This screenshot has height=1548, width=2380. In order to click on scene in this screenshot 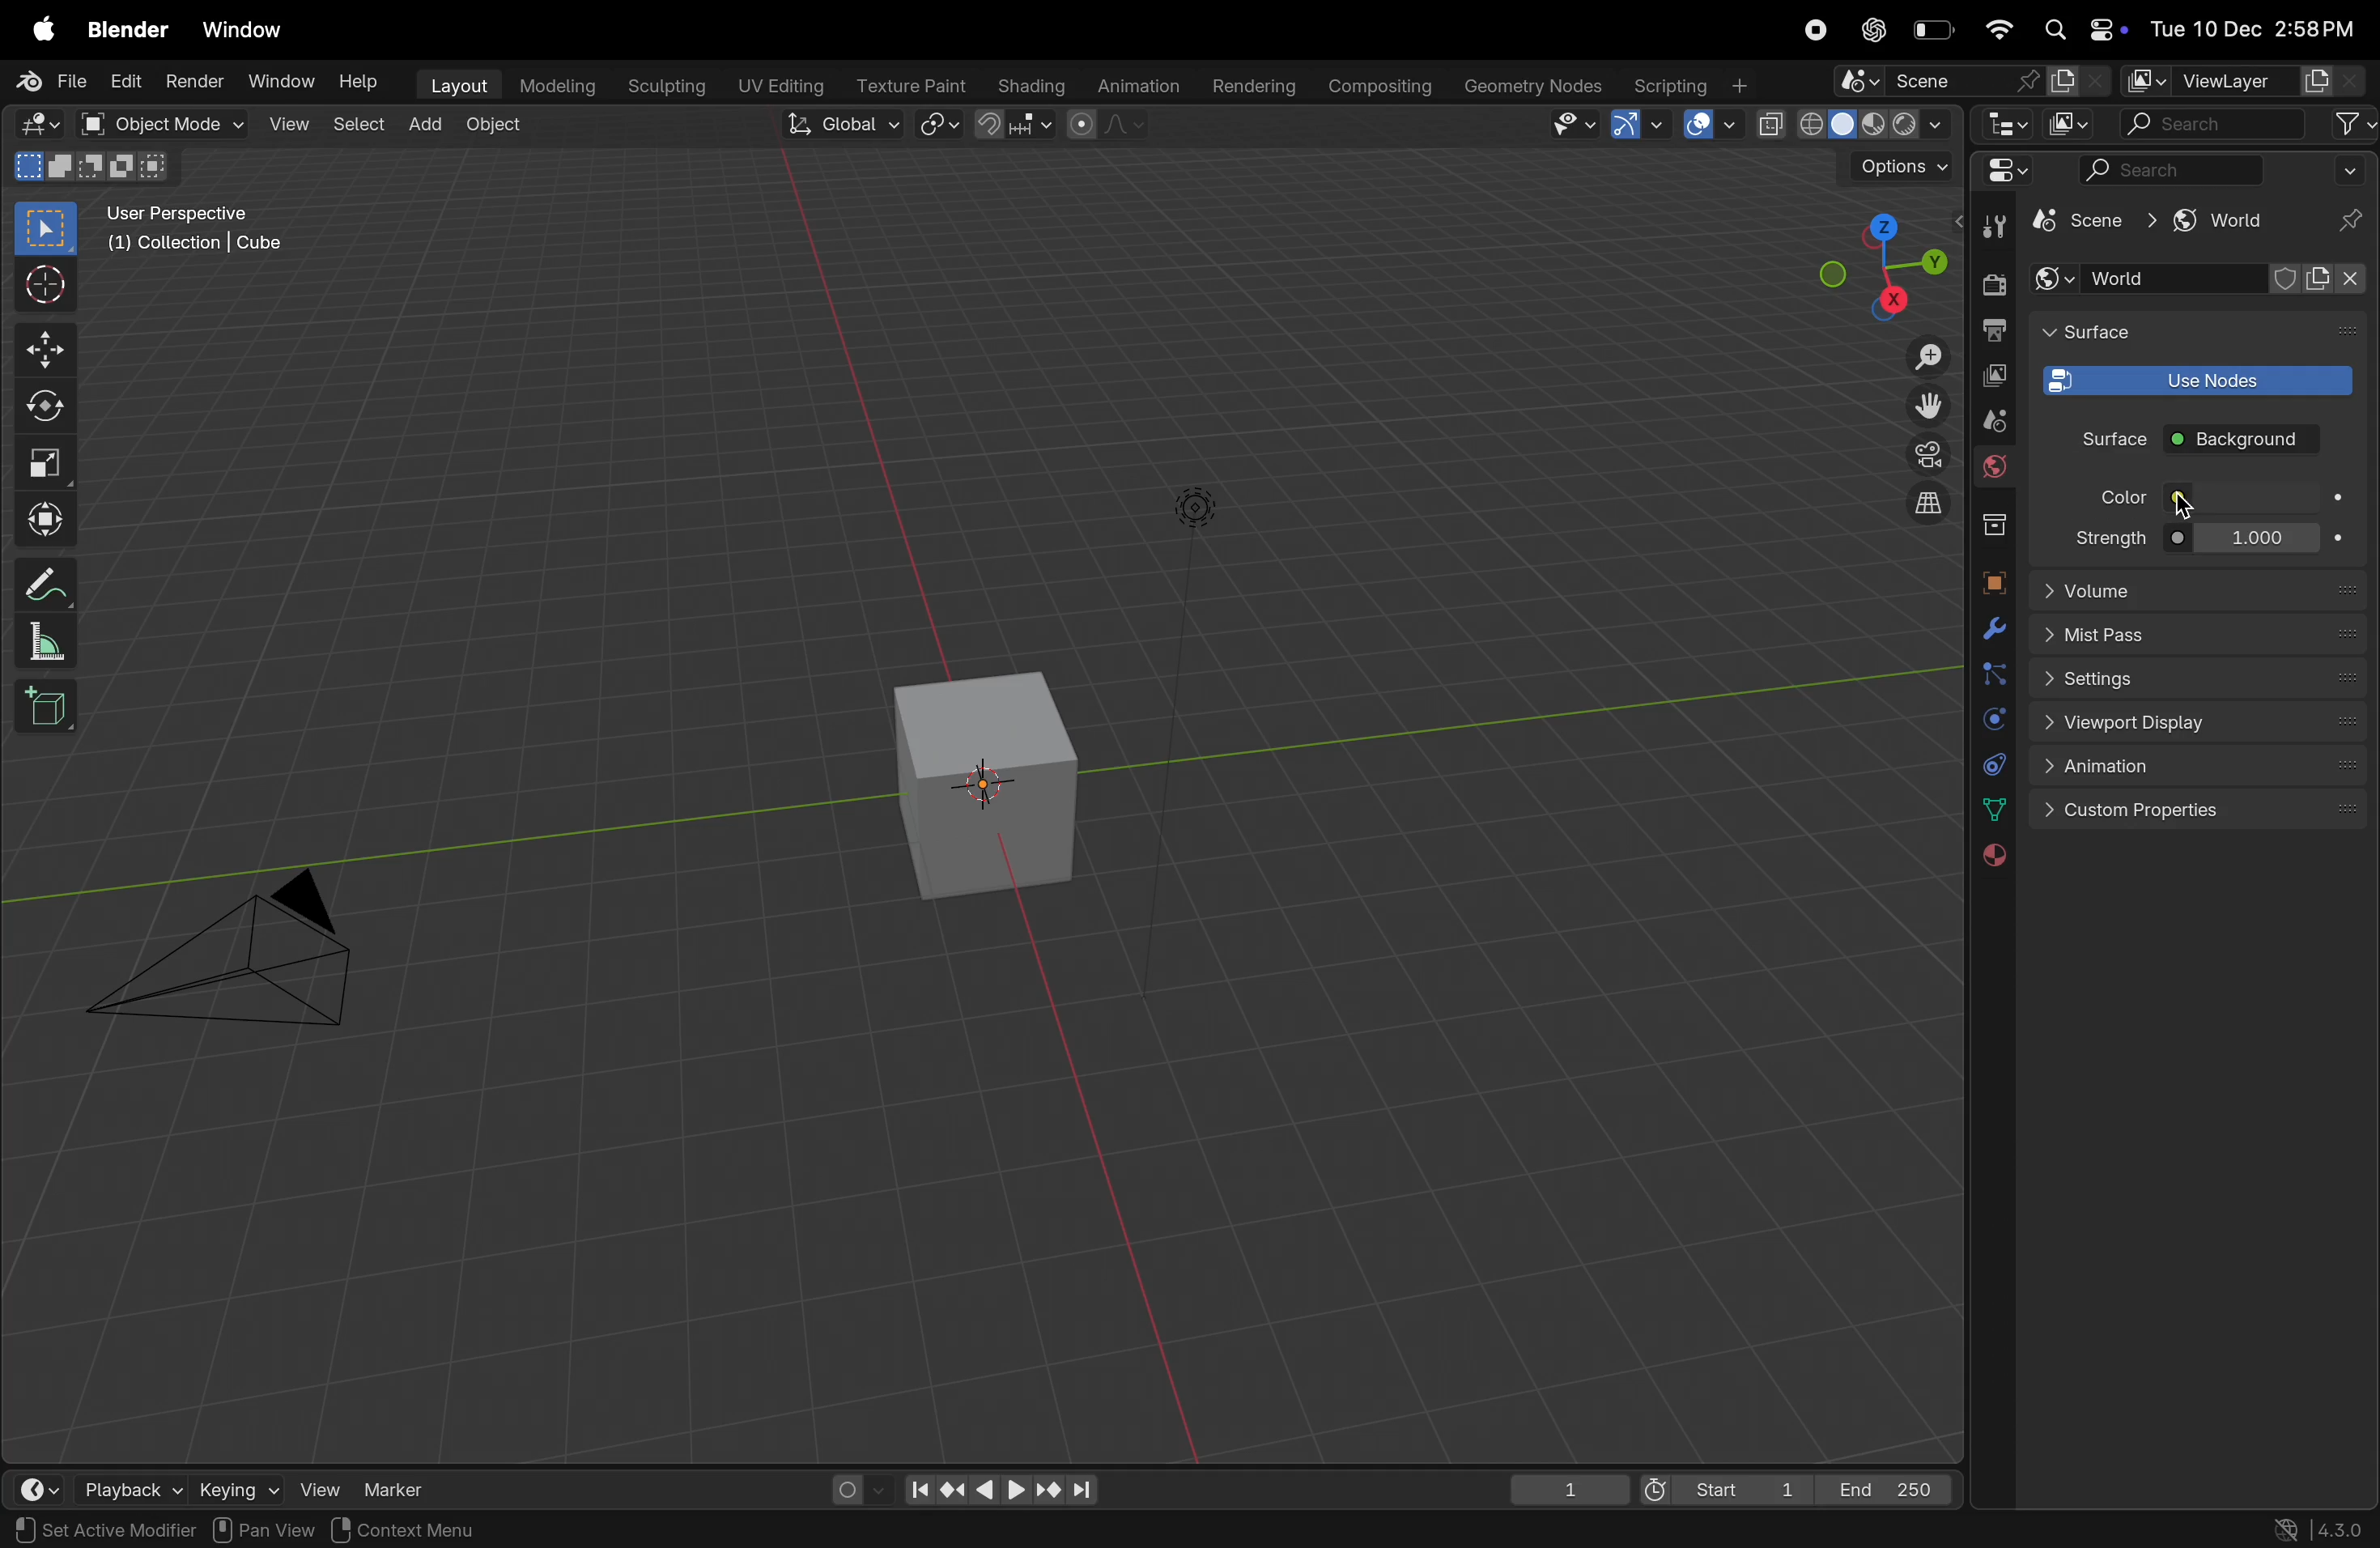, I will do `click(2087, 223)`.